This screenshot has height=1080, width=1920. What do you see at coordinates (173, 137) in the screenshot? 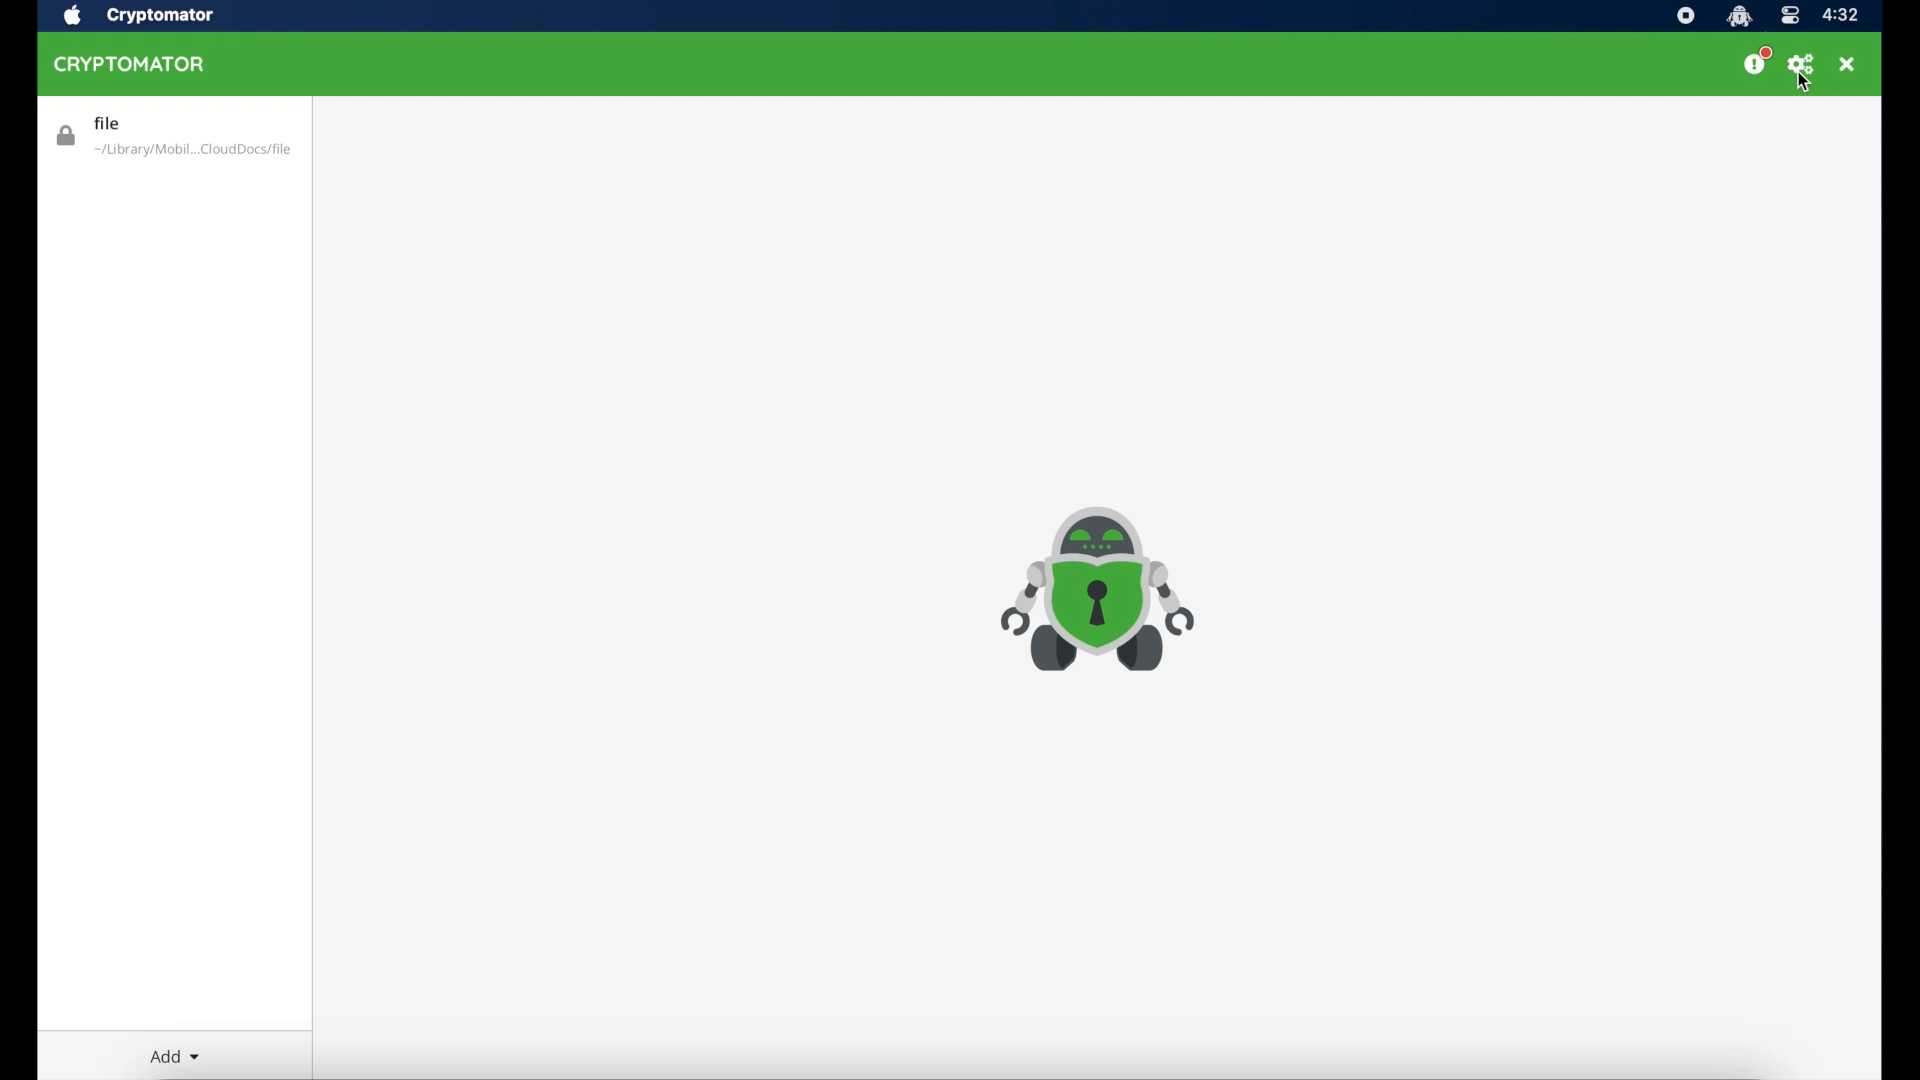
I see `file` at bounding box center [173, 137].